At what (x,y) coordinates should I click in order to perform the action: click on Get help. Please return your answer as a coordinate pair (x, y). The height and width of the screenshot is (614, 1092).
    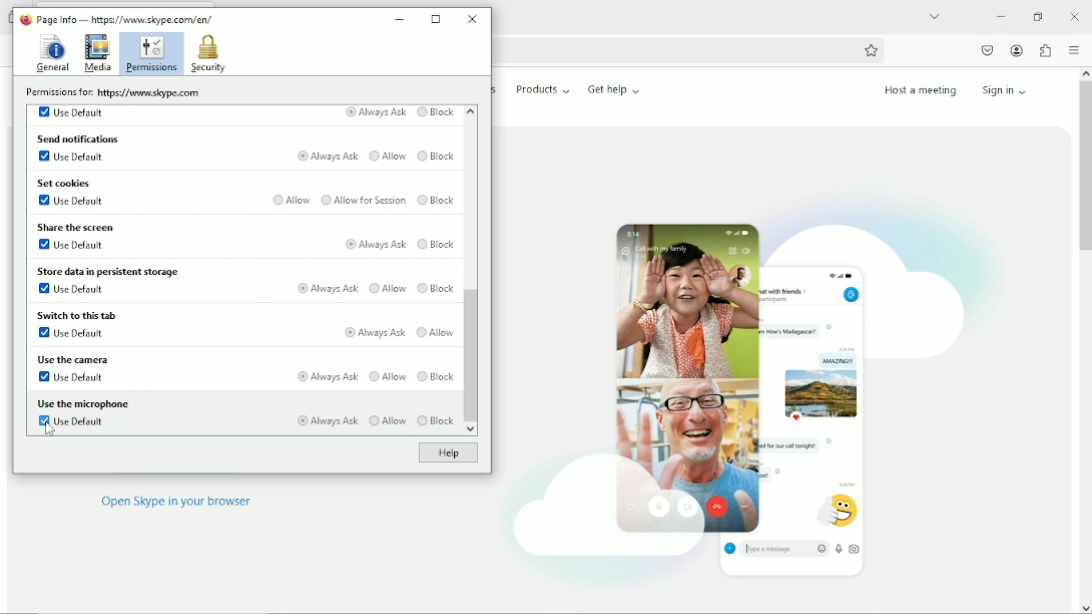
    Looking at the image, I should click on (614, 89).